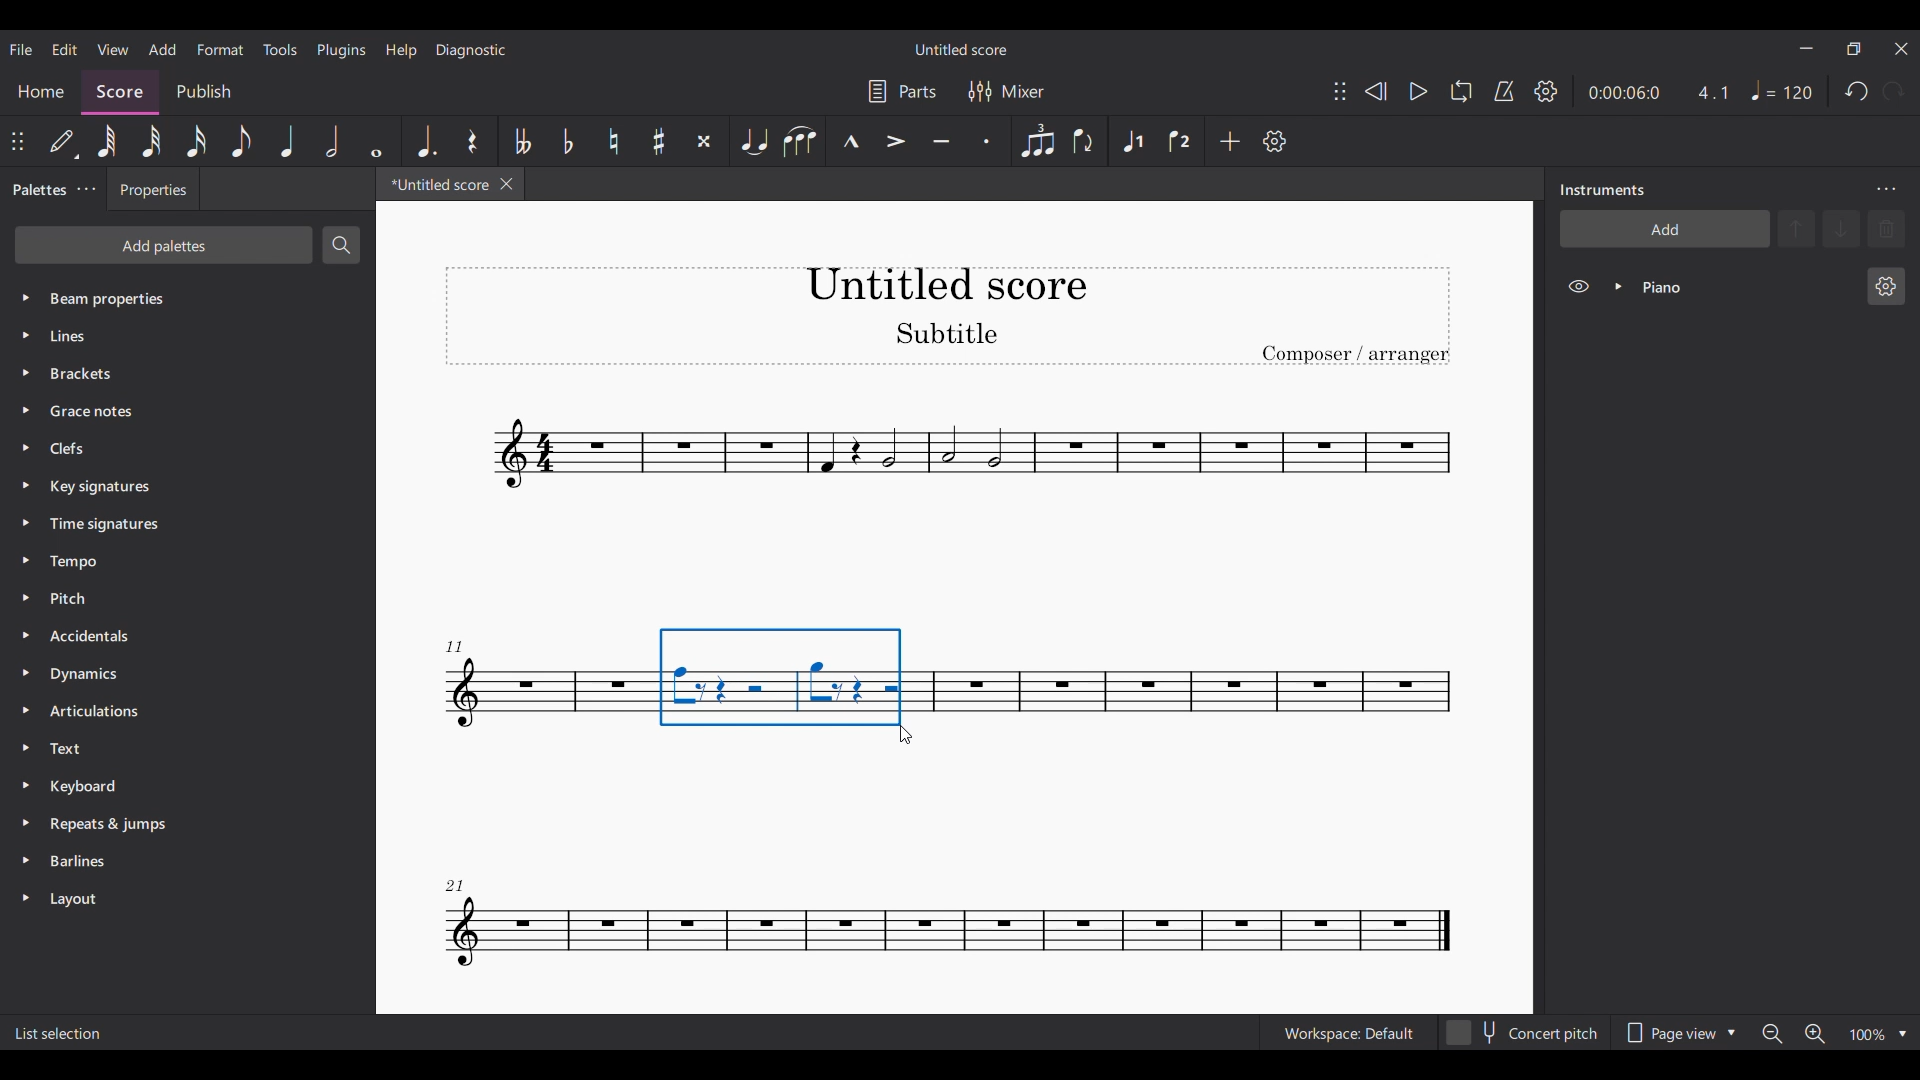 The image size is (1920, 1080). I want to click on Add palette, so click(163, 245).